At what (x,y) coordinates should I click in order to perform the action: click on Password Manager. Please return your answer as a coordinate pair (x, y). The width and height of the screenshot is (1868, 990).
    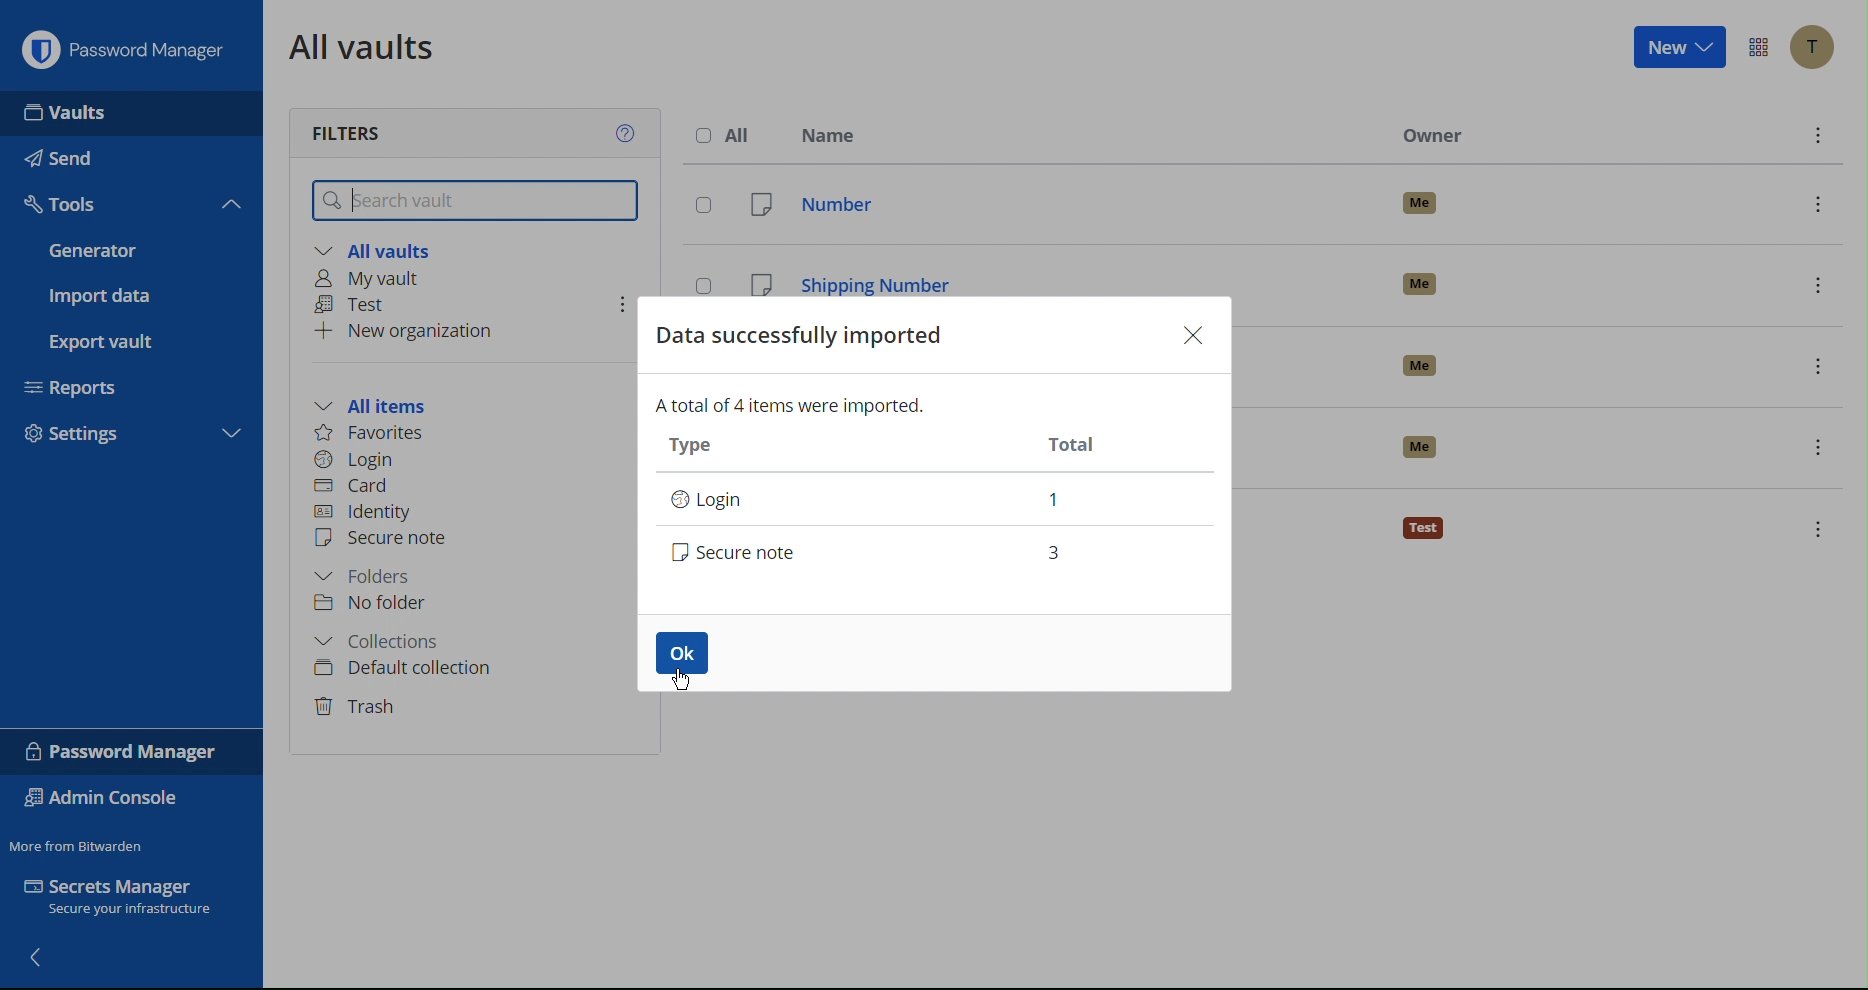
    Looking at the image, I should click on (124, 752).